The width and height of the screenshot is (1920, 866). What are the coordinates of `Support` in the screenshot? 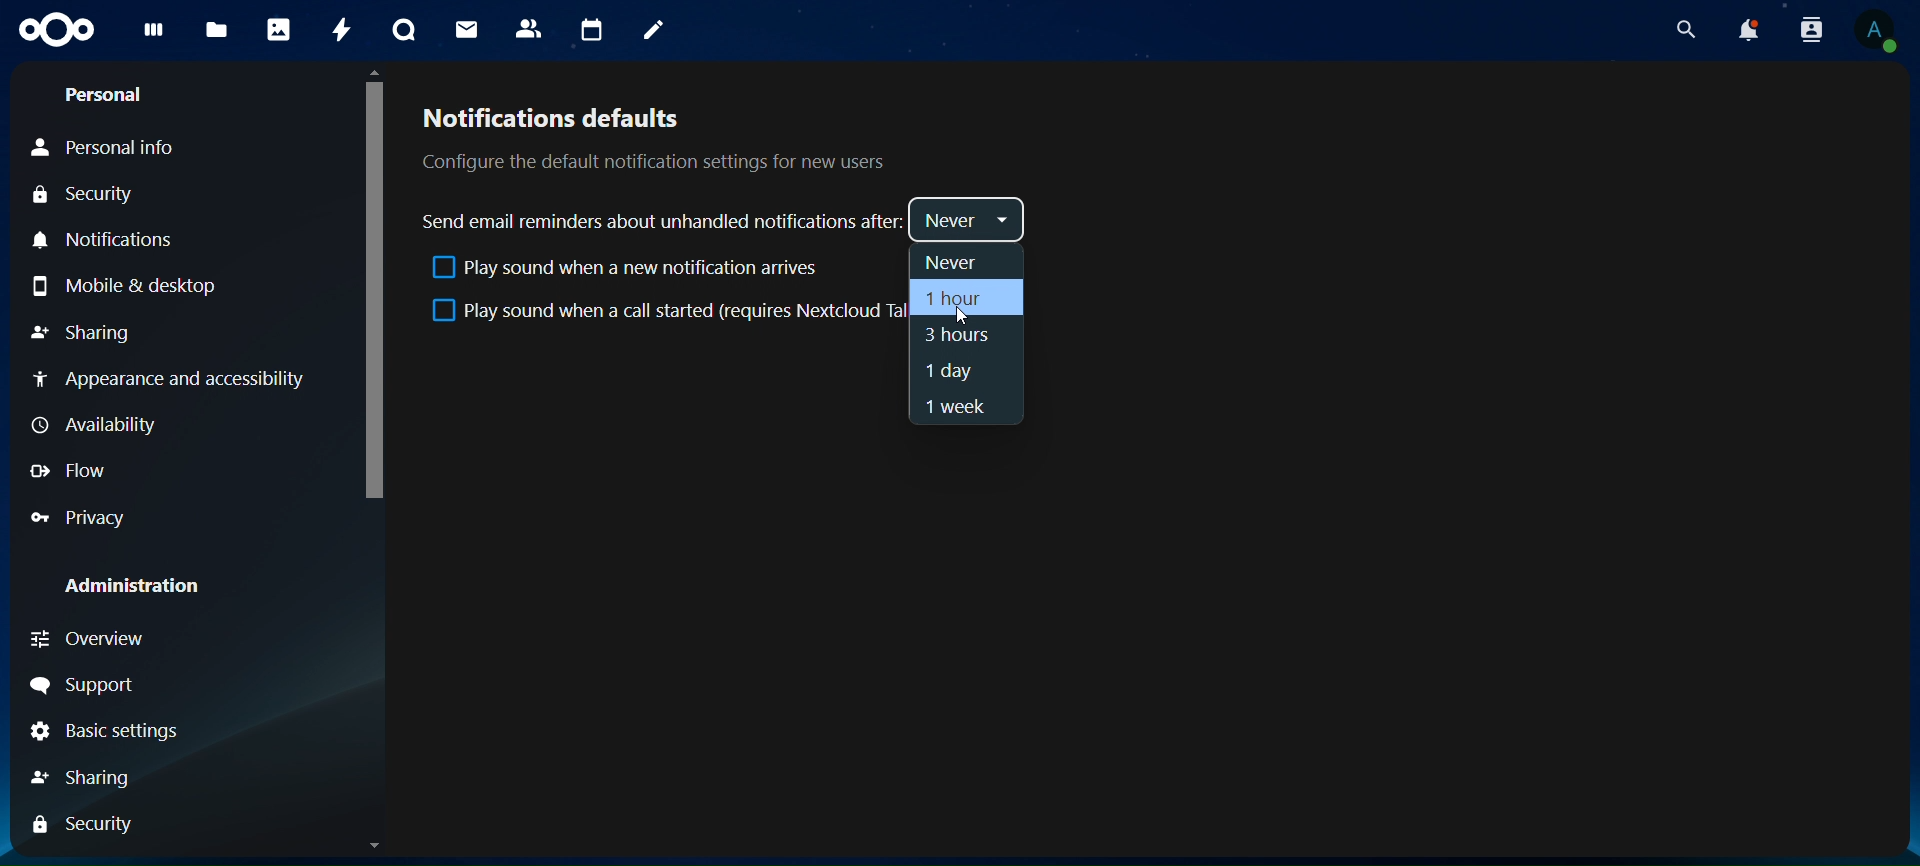 It's located at (83, 685).